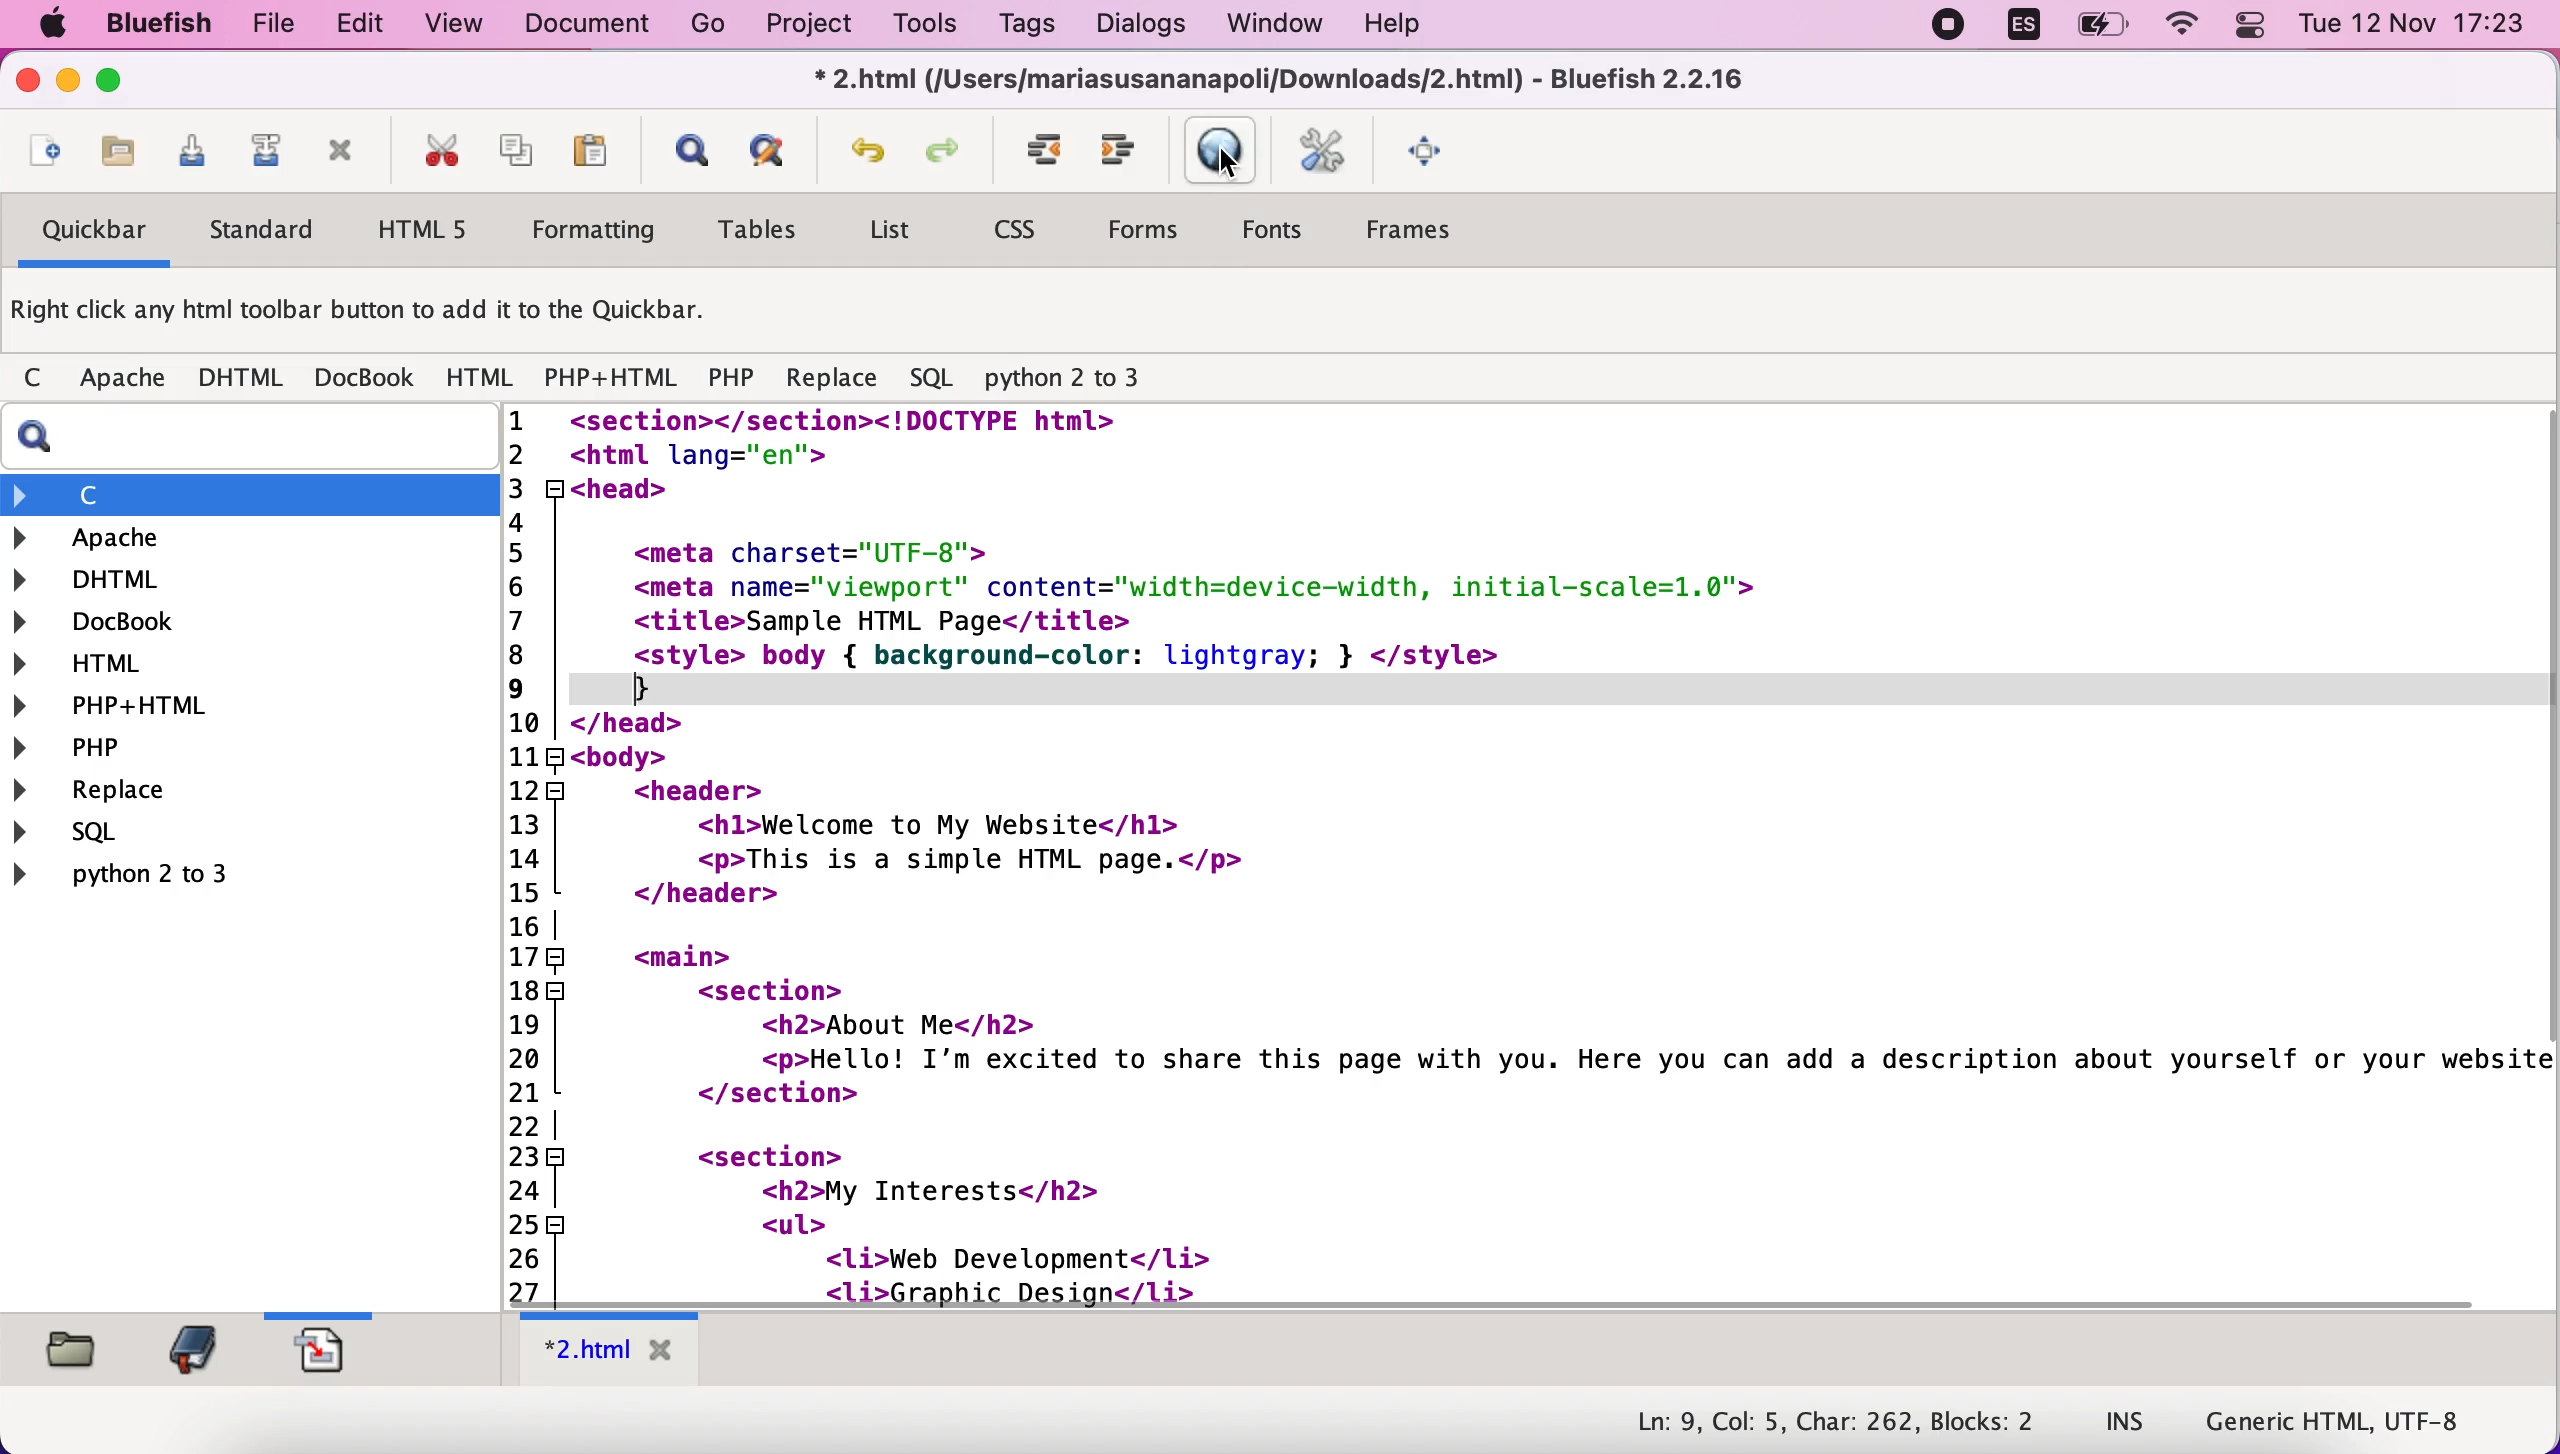 The image size is (2560, 1454). Describe the element at coordinates (1830, 1420) in the screenshot. I see `Ln: 9, Col: 5, Char: 262, Blocks: 2` at that location.